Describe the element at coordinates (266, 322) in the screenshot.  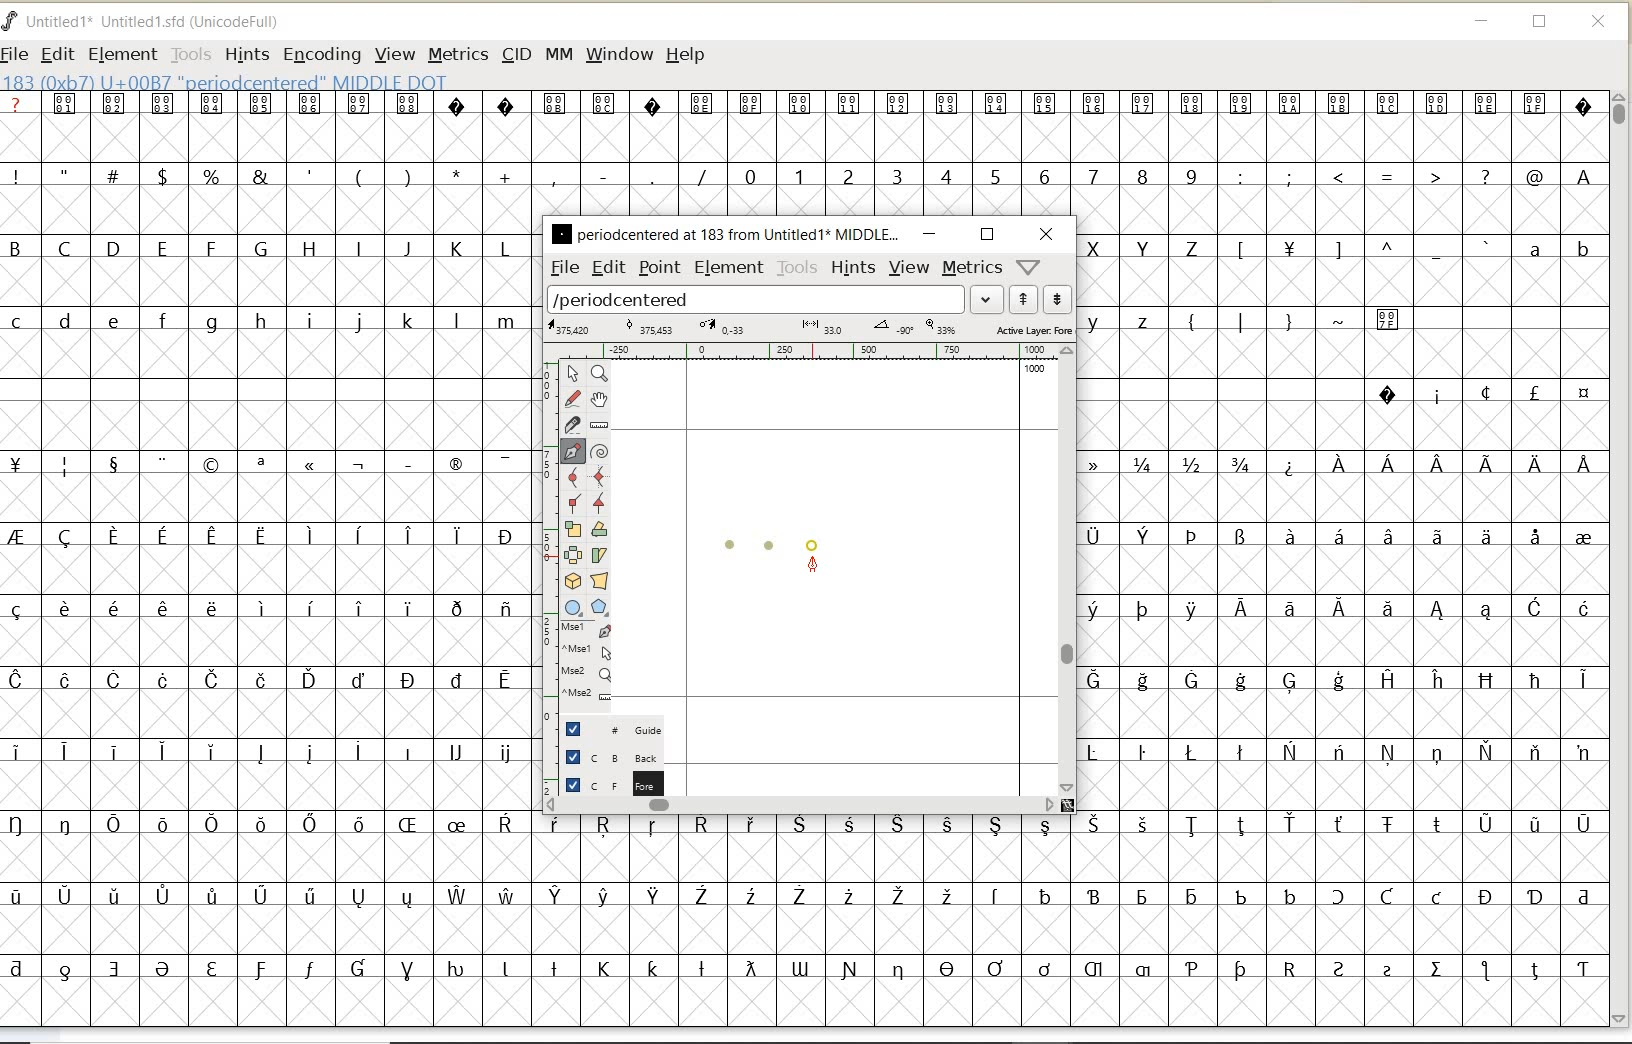
I see `lowercase letters` at that location.